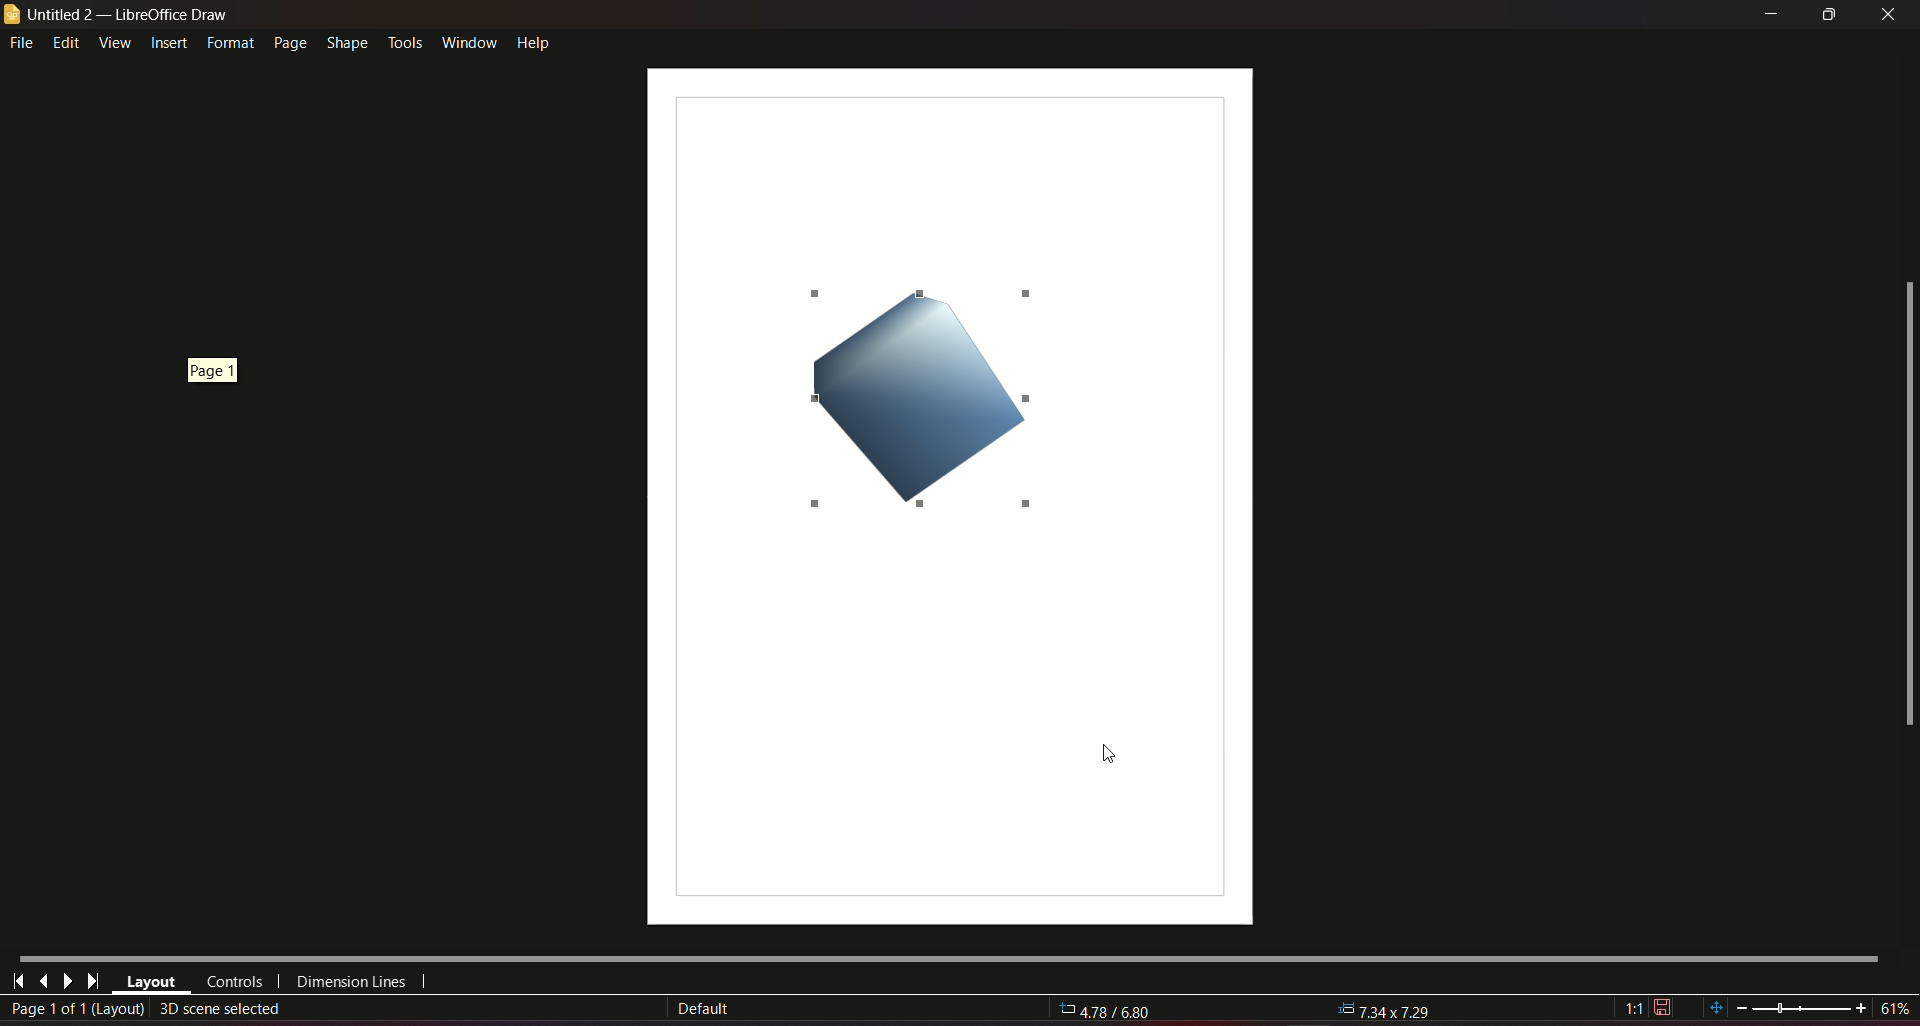  What do you see at coordinates (1768, 15) in the screenshot?
I see `minimize` at bounding box center [1768, 15].